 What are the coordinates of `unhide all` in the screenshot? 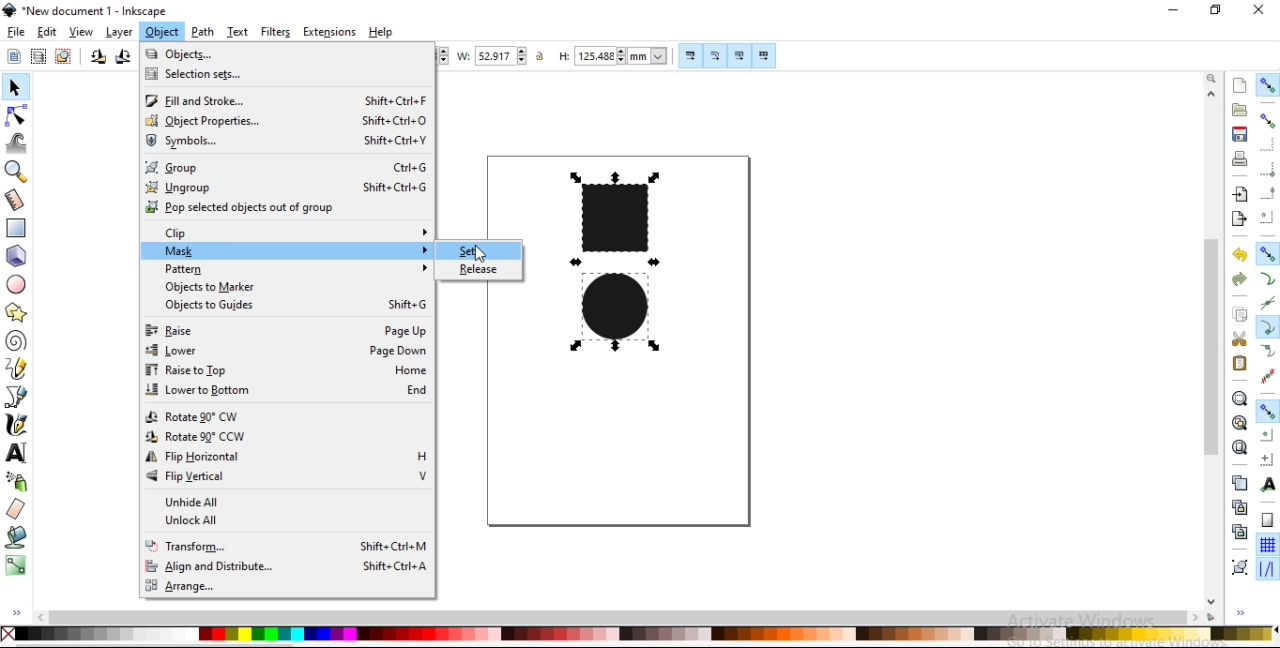 It's located at (286, 501).